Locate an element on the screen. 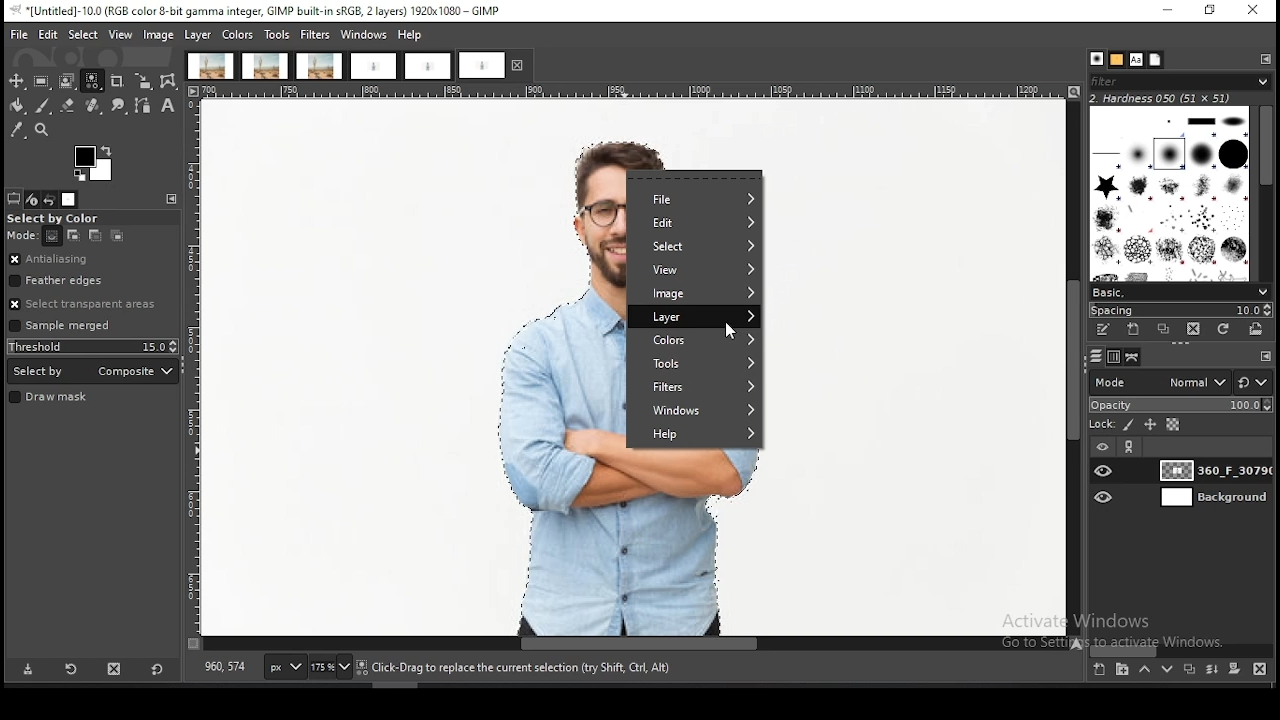 The image size is (1280, 720). project tab is located at coordinates (495, 65).